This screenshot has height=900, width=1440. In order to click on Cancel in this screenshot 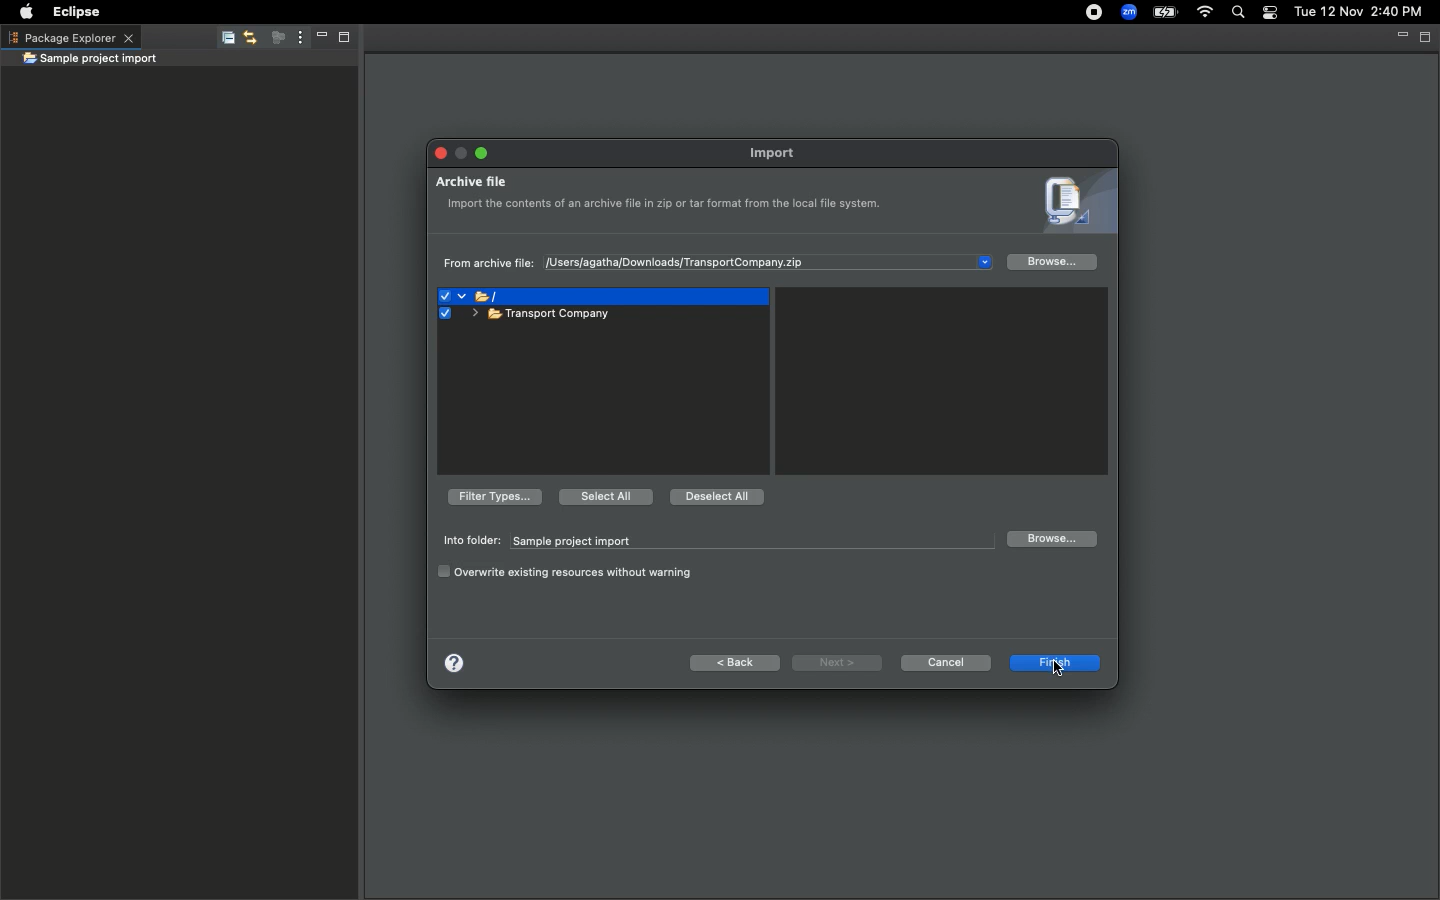, I will do `click(945, 662)`.